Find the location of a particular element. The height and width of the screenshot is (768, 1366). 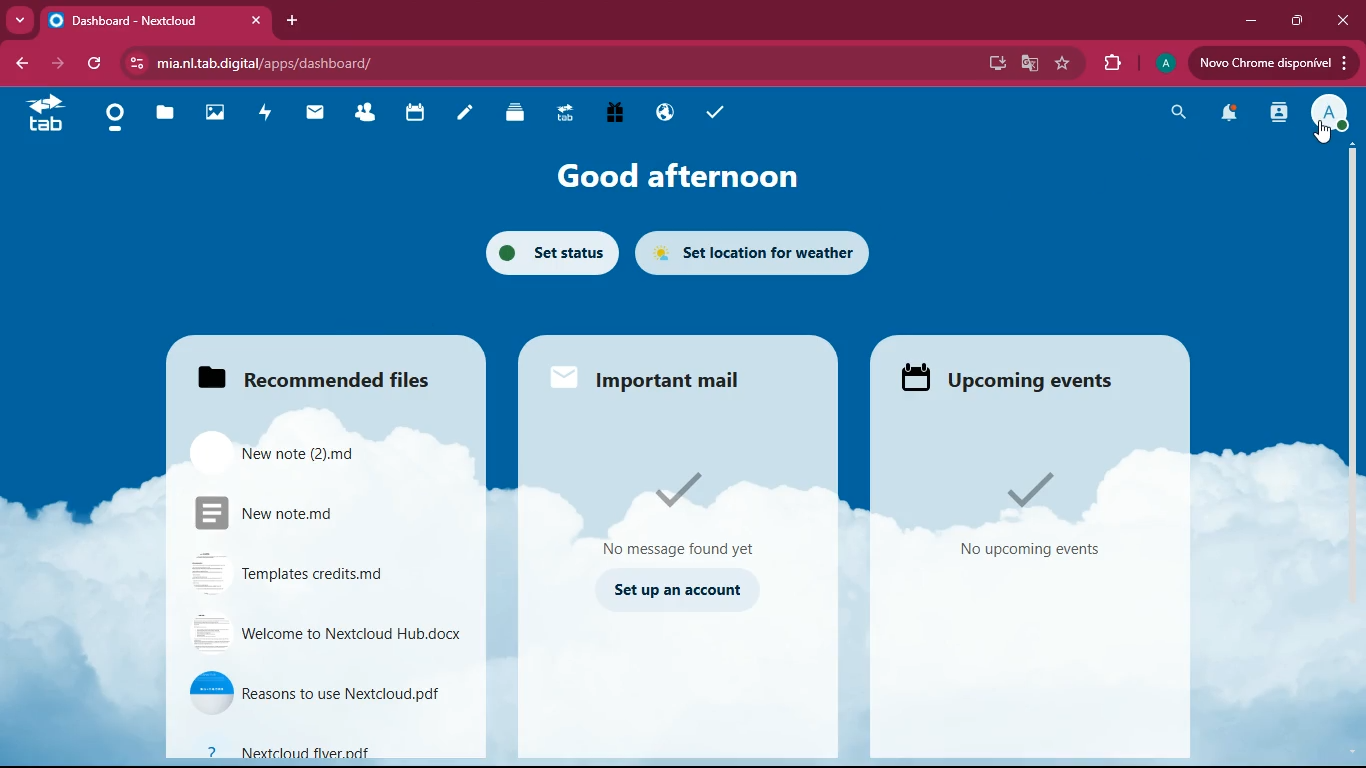

cross is located at coordinates (261, 21).